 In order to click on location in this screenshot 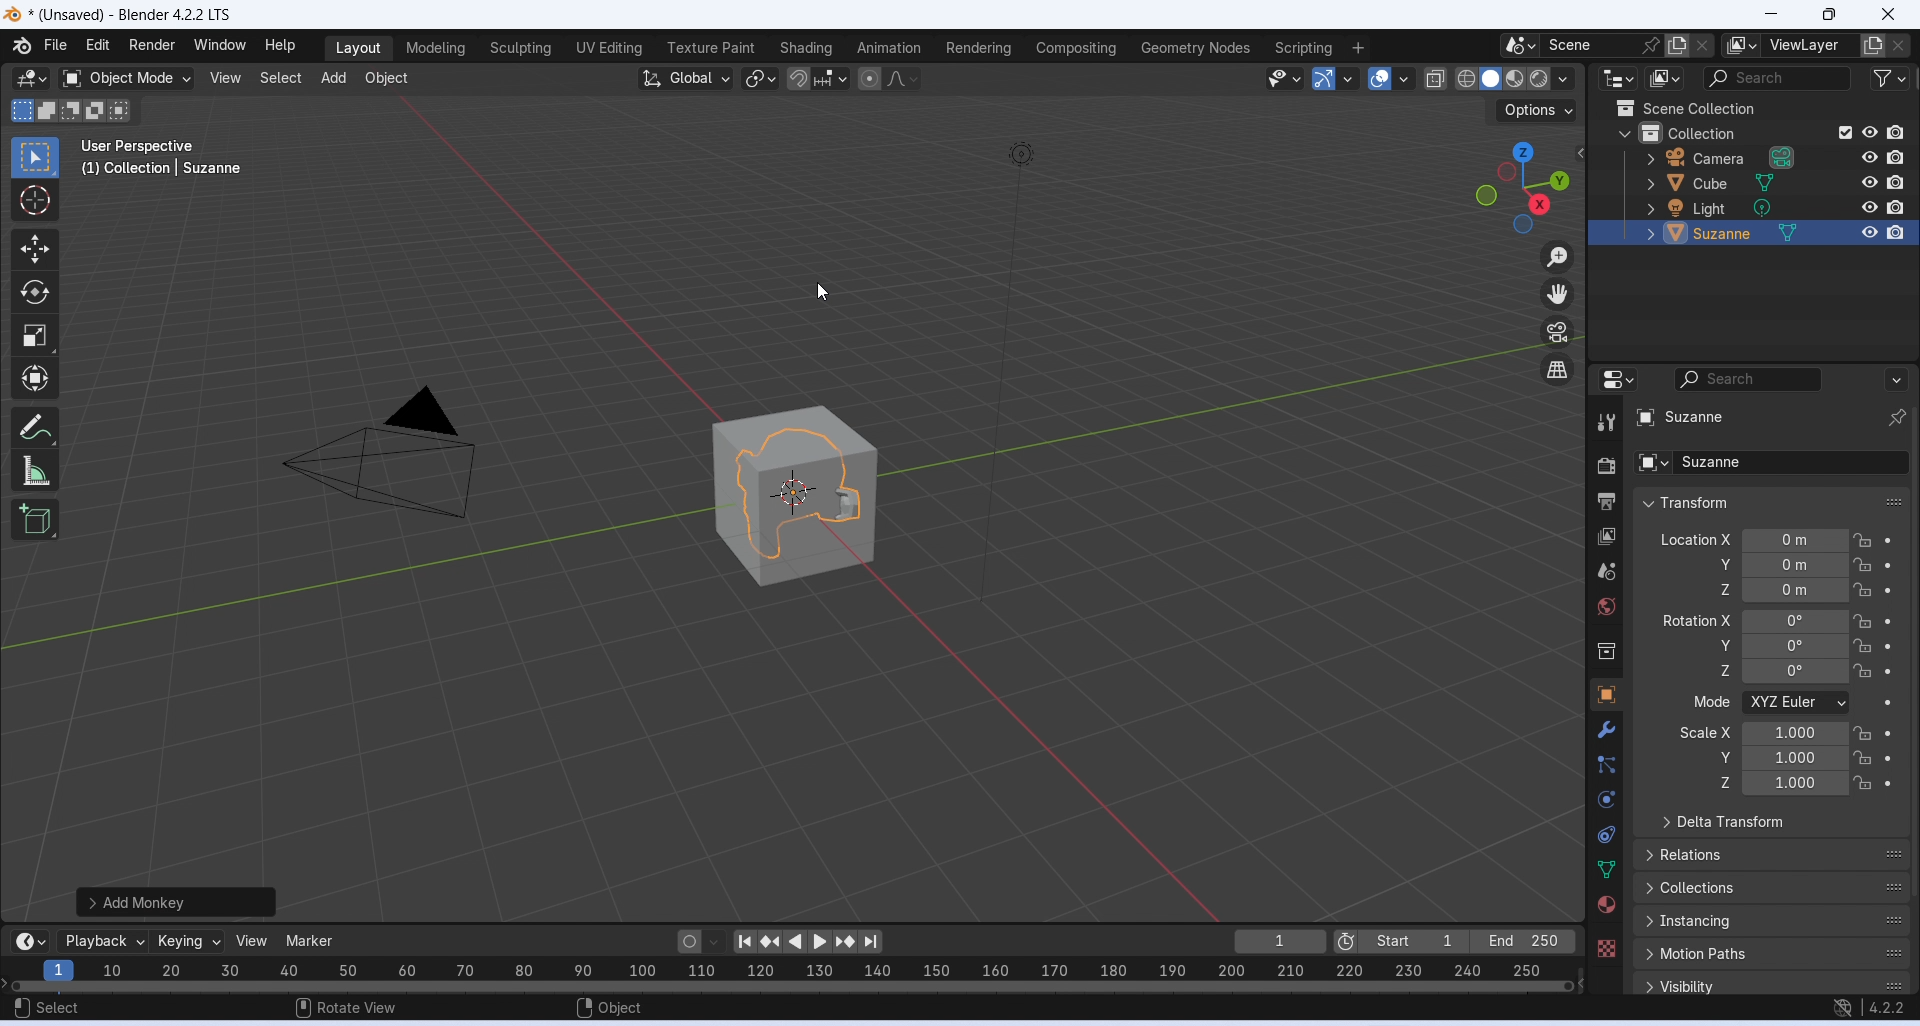, I will do `click(1797, 540)`.